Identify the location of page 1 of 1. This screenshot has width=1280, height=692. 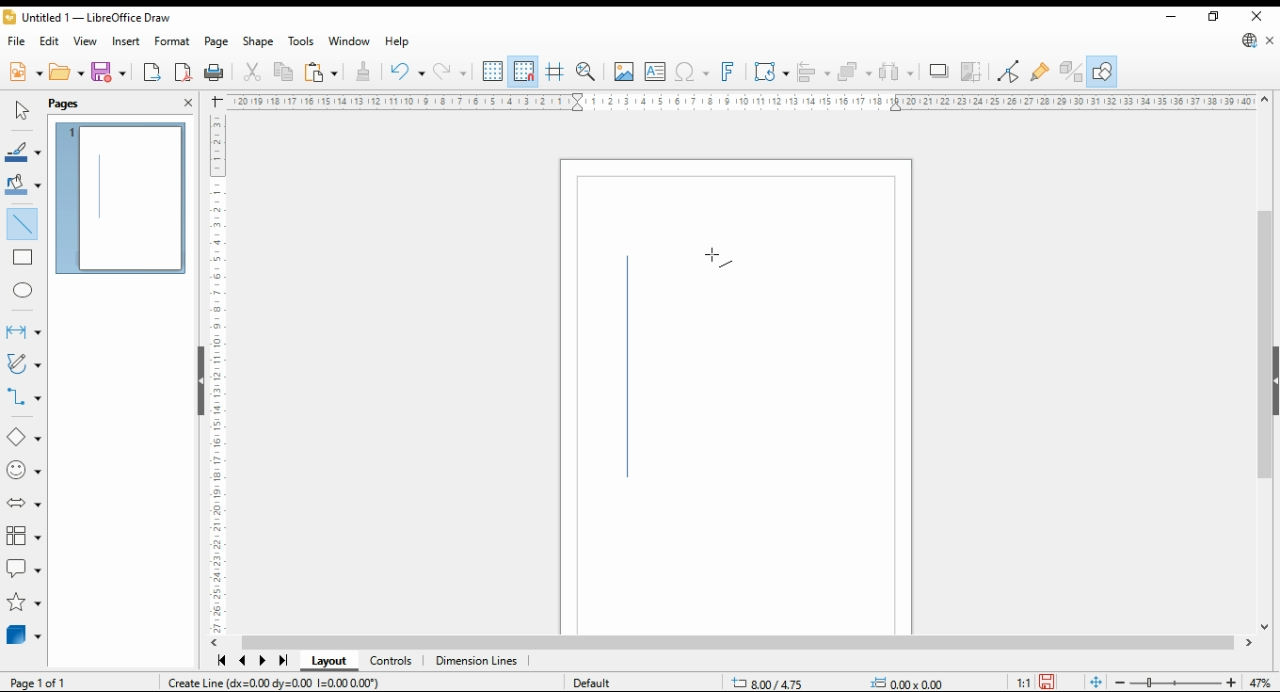
(43, 682).